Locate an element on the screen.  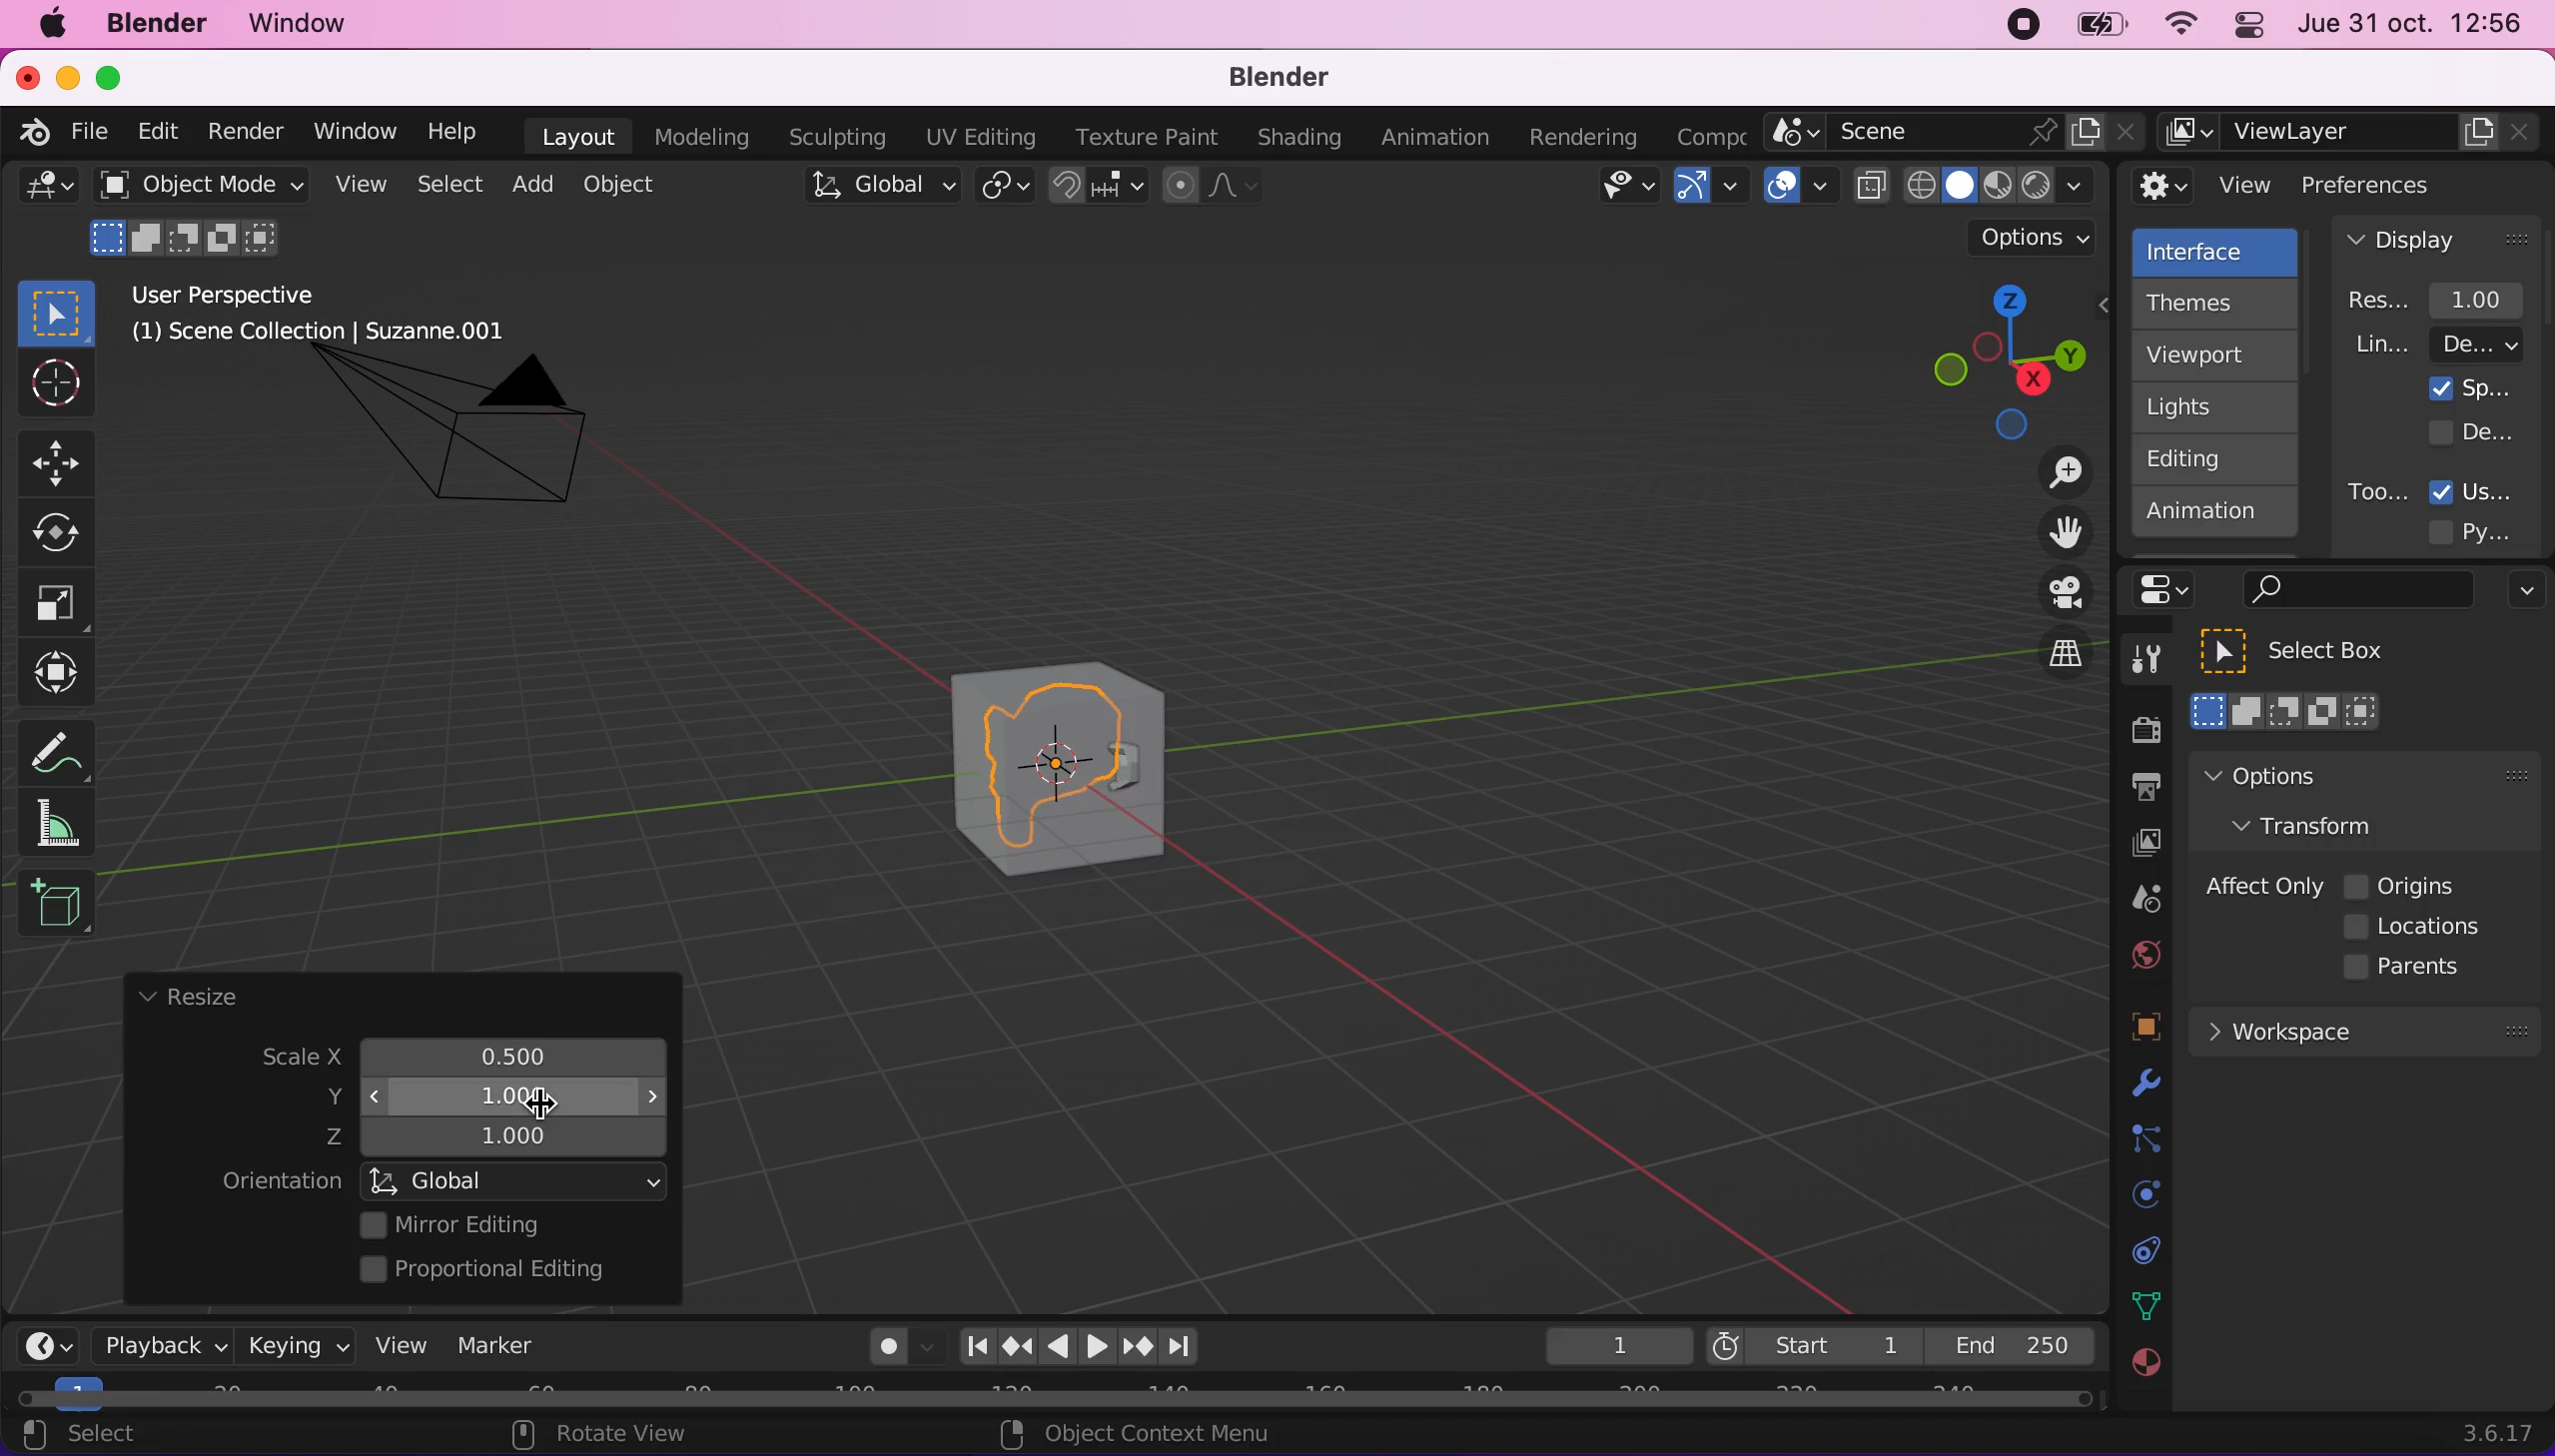
blender is located at coordinates (1266, 79).